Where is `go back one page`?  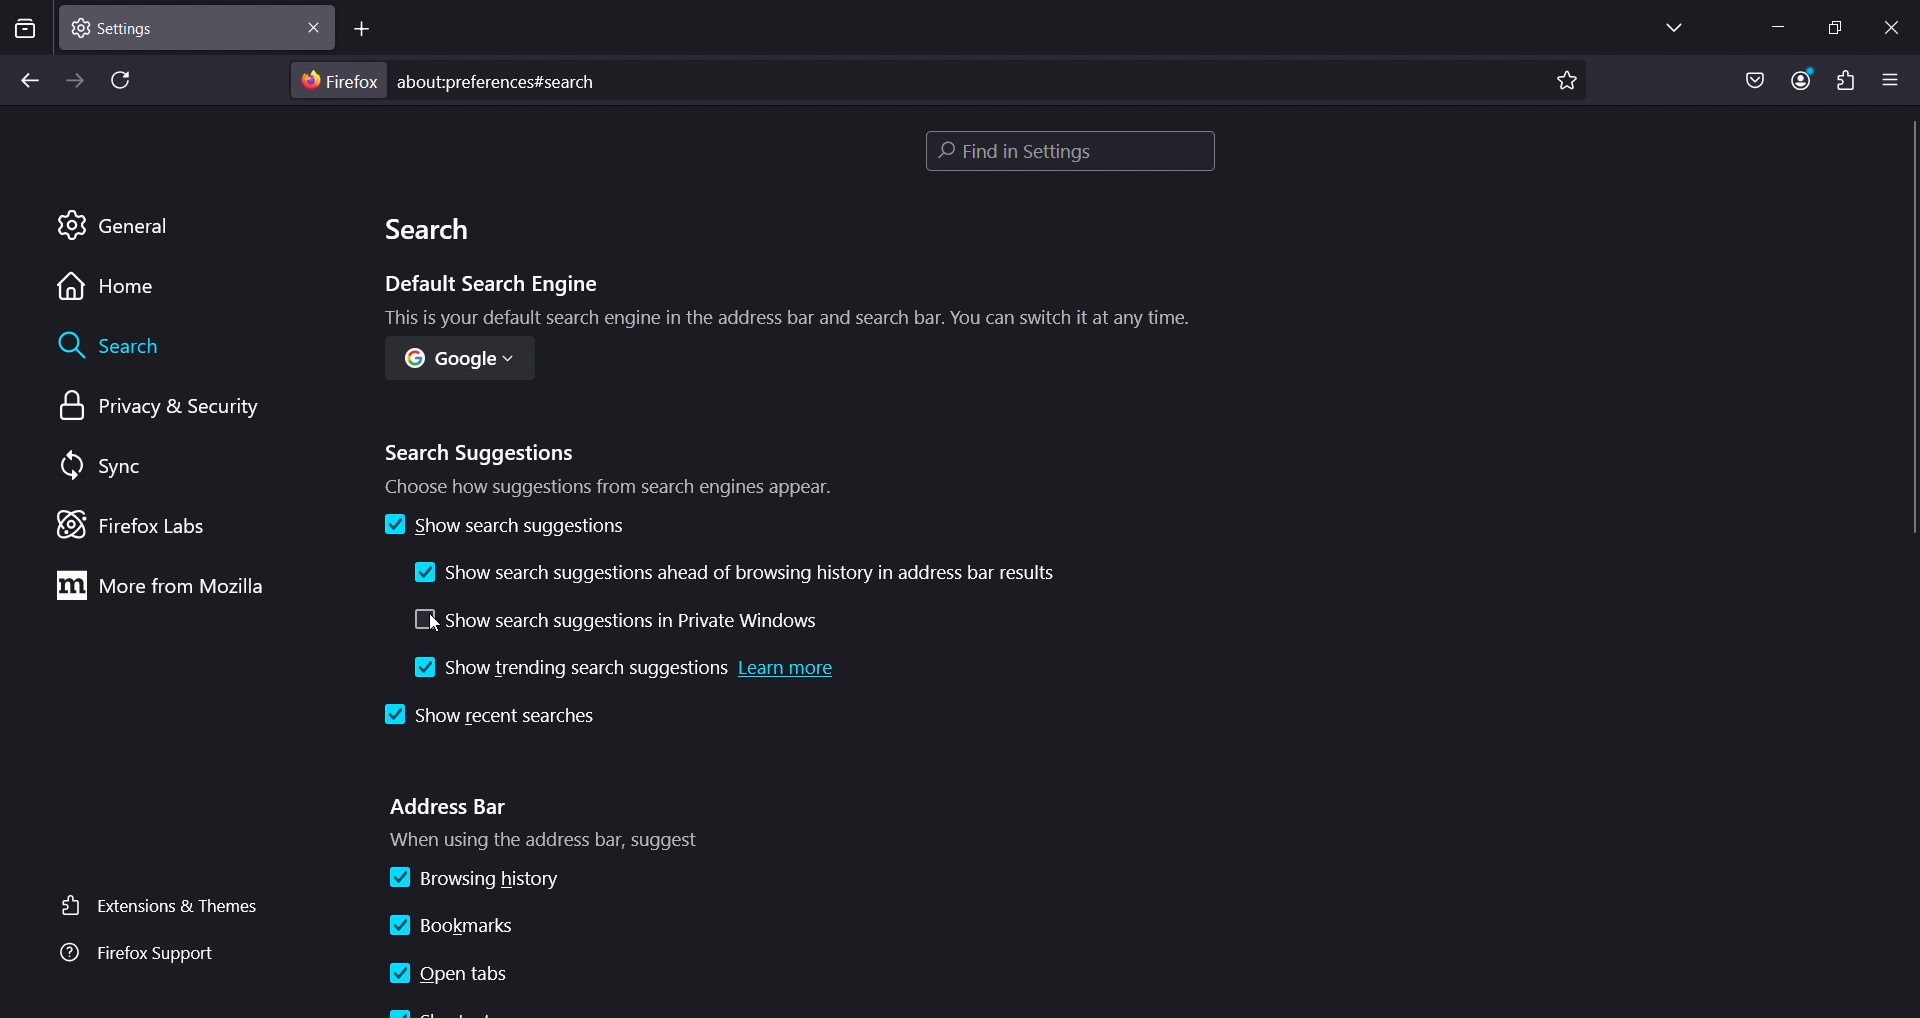
go back one page is located at coordinates (29, 82).